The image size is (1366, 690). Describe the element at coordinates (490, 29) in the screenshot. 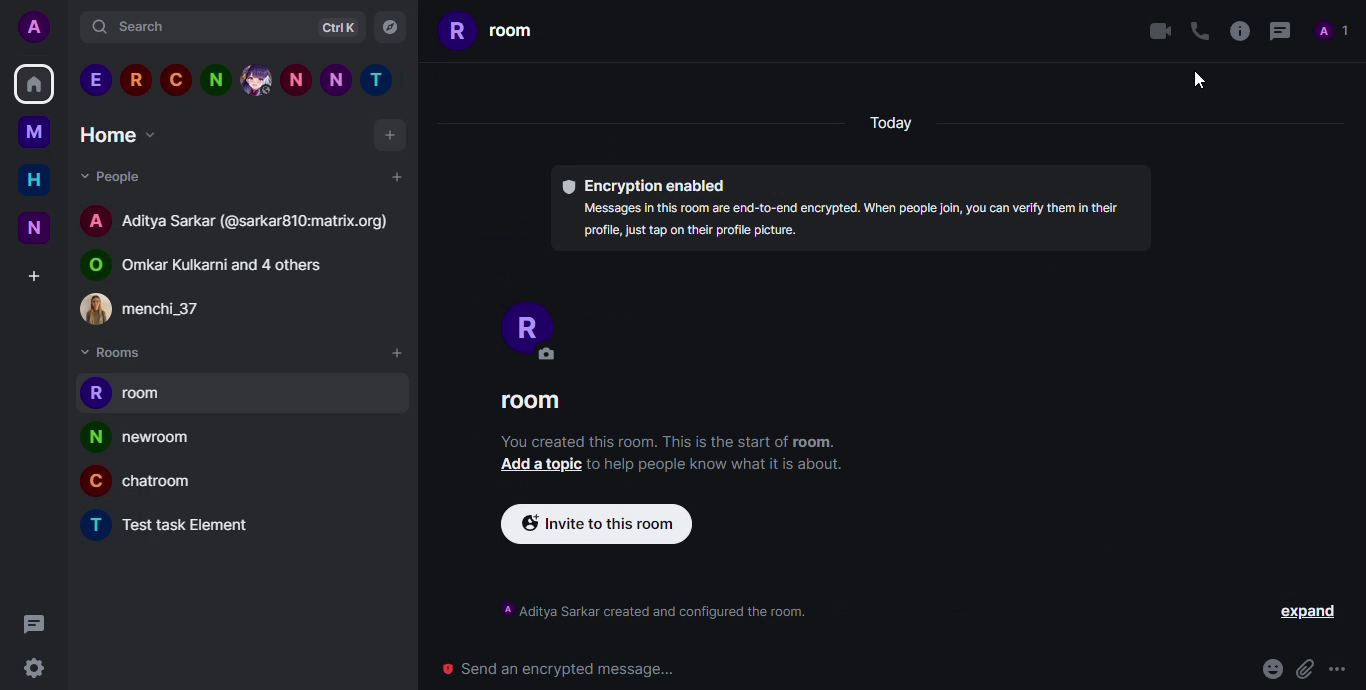

I see `room` at that location.